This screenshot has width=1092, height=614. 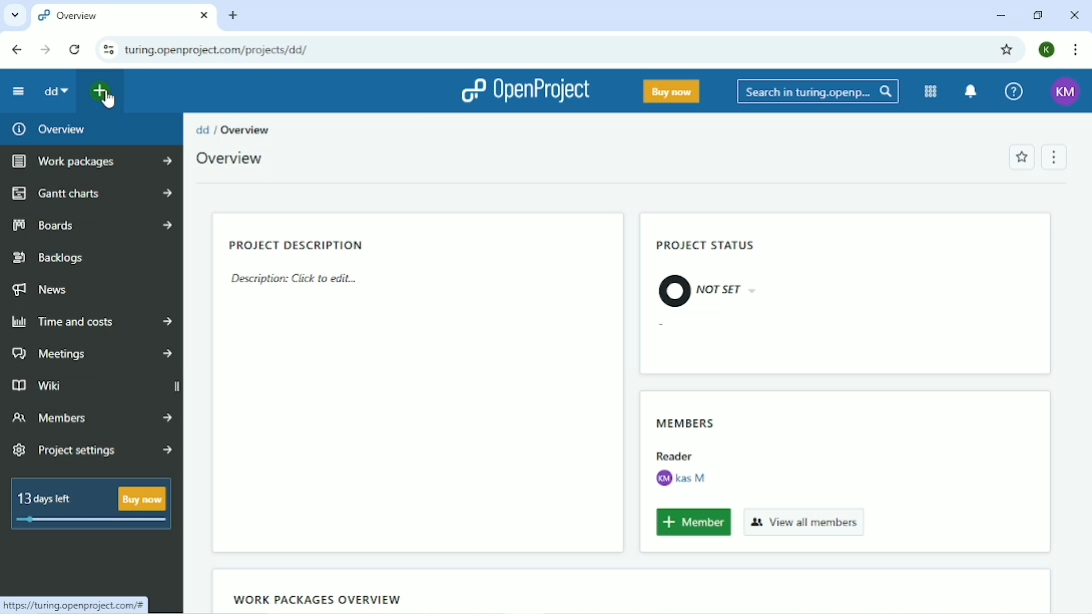 I want to click on KM, so click(x=1067, y=91).